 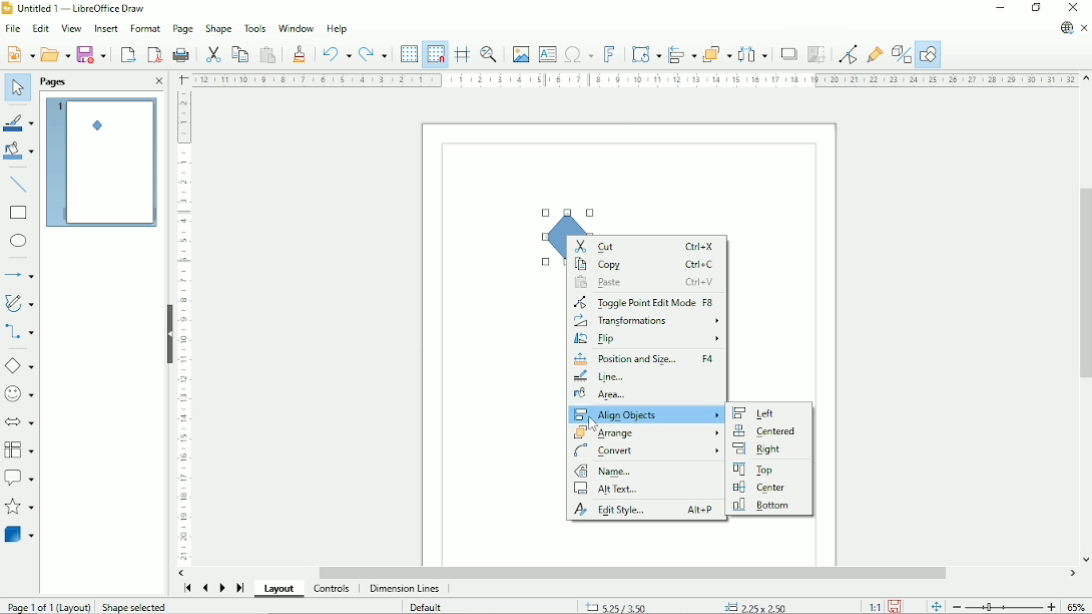 I want to click on Save, so click(x=896, y=605).